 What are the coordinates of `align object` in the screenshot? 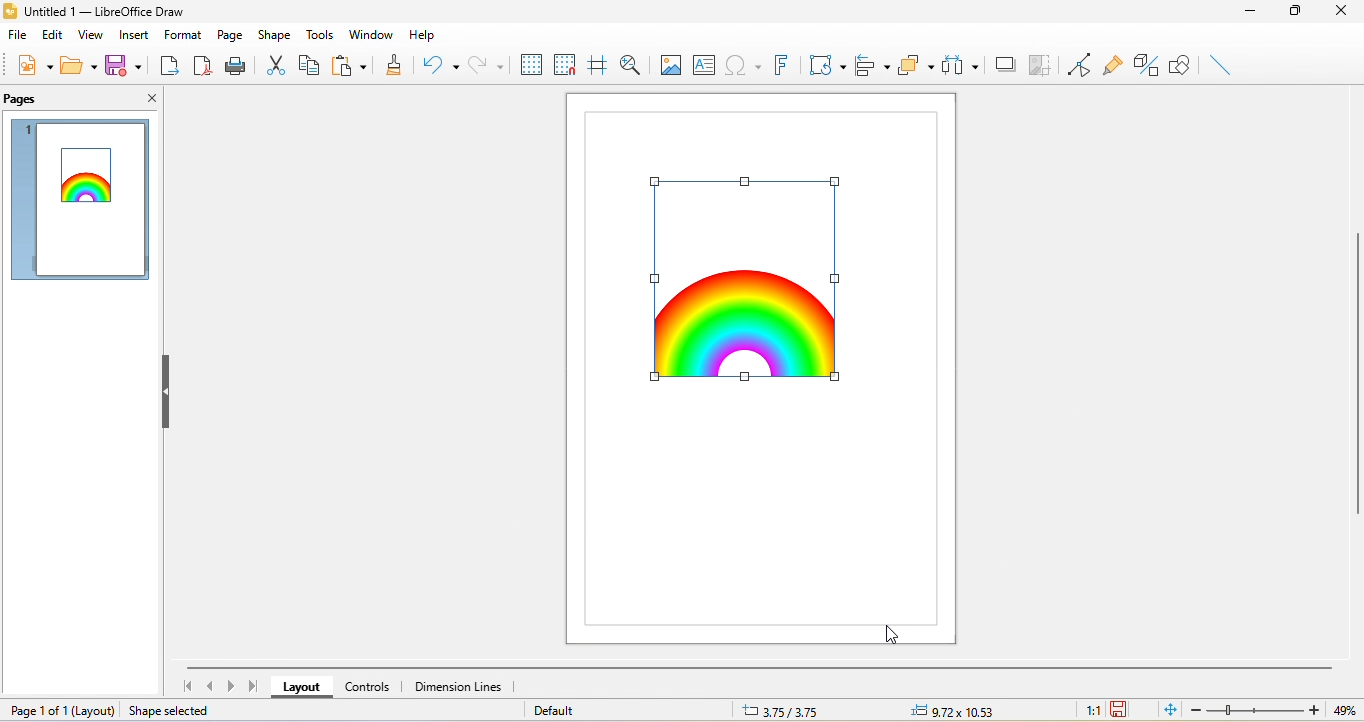 It's located at (869, 66).